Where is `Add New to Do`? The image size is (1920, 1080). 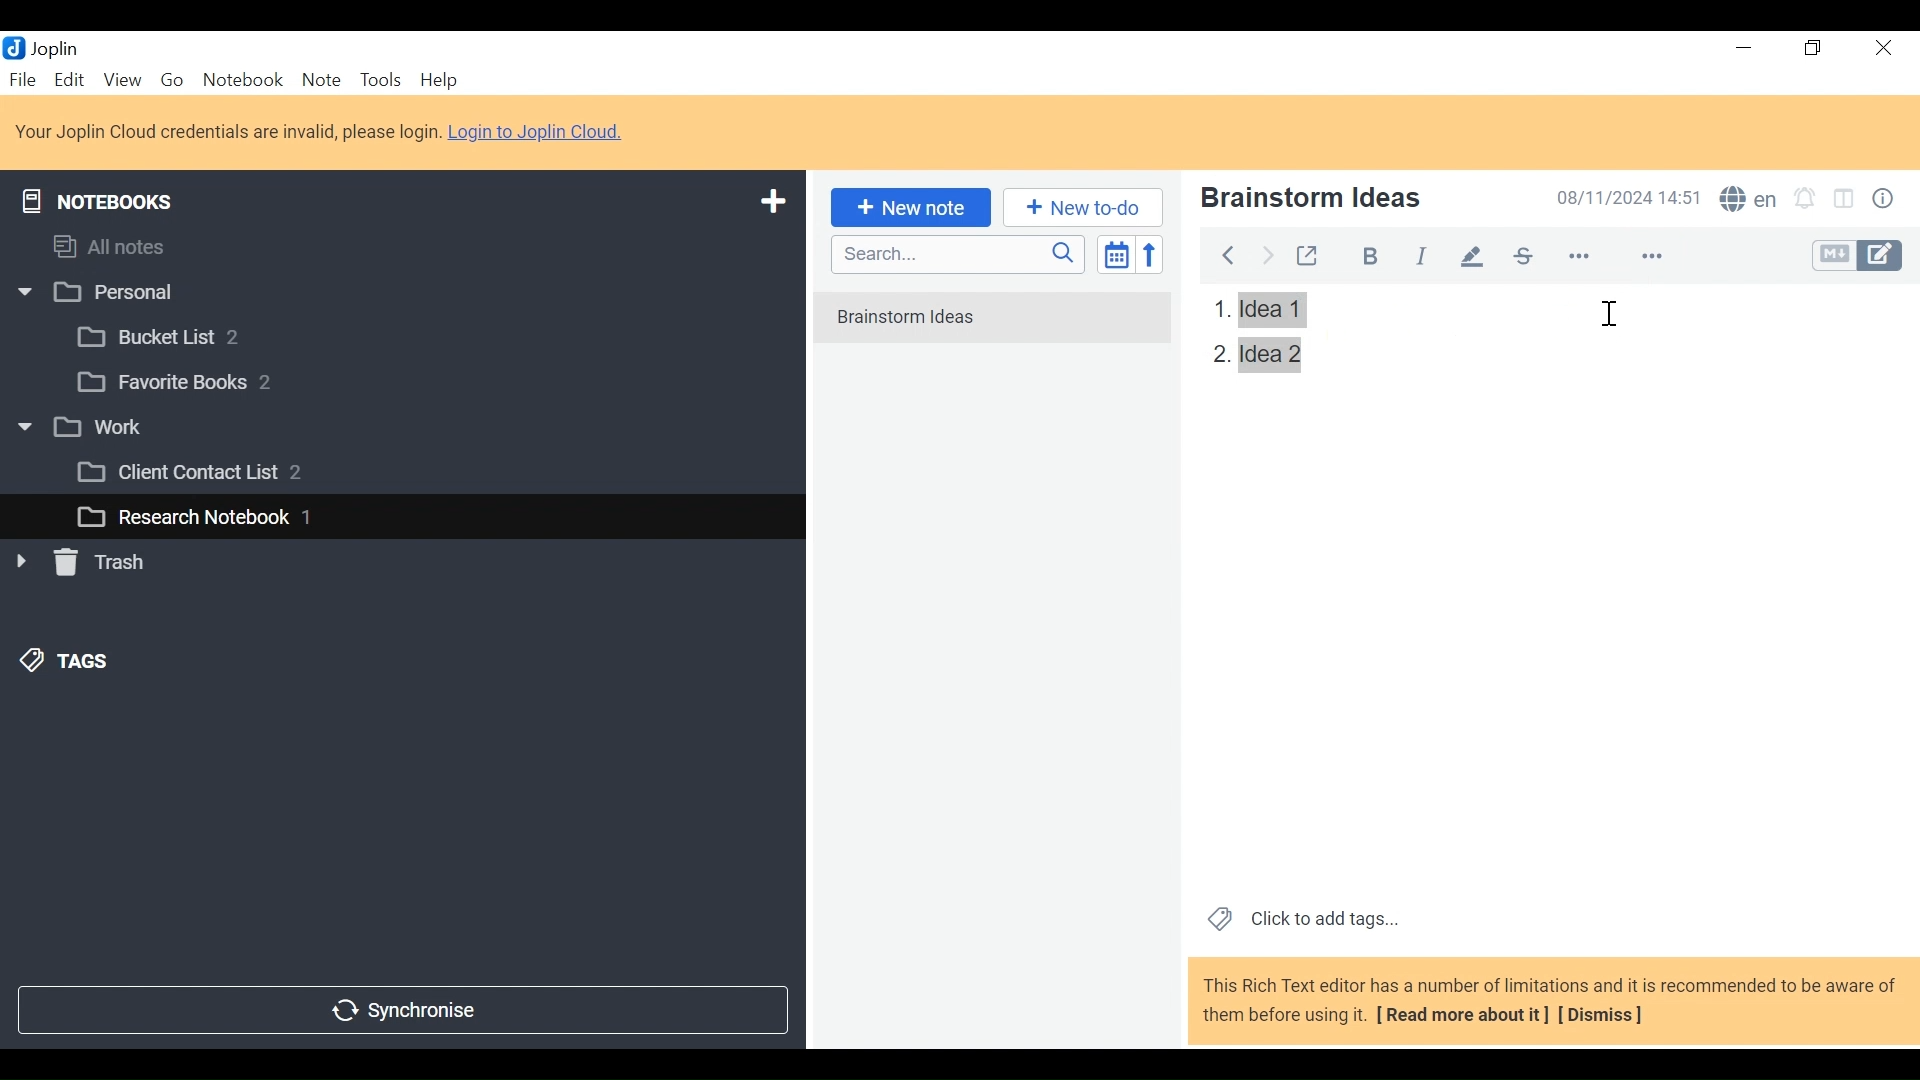
Add New to Do is located at coordinates (1083, 208).